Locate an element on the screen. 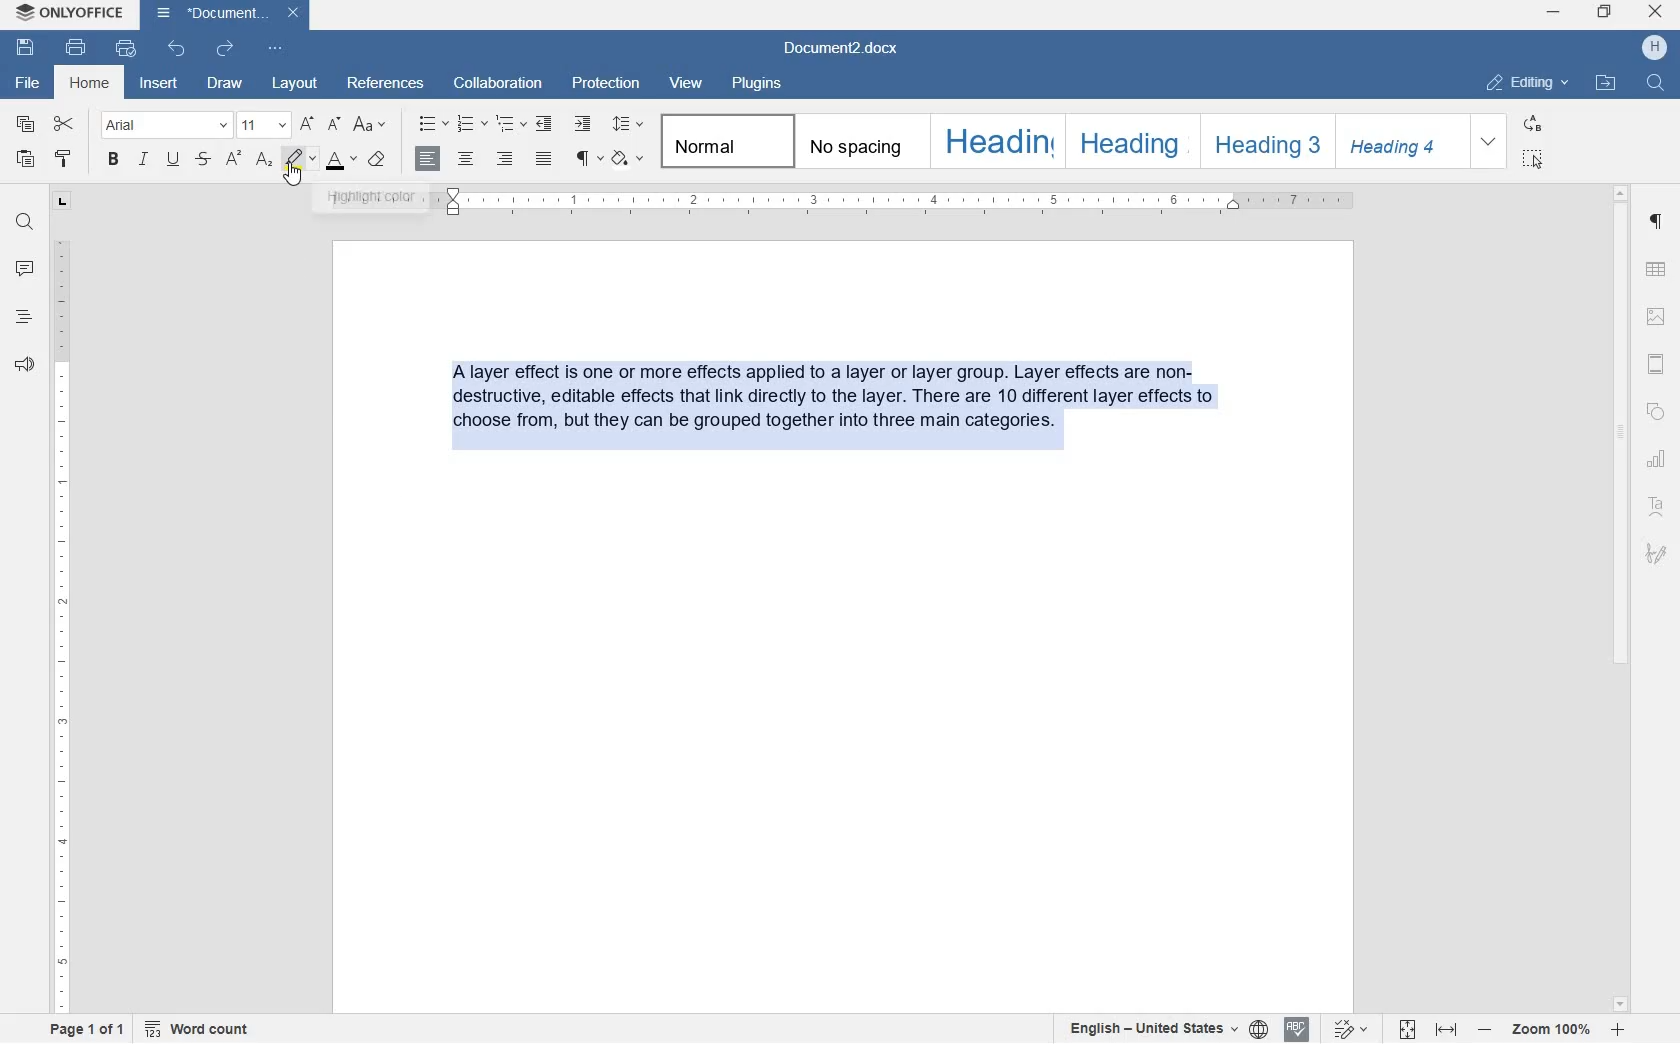 The width and height of the screenshot is (1680, 1044). chart is located at coordinates (1656, 458).